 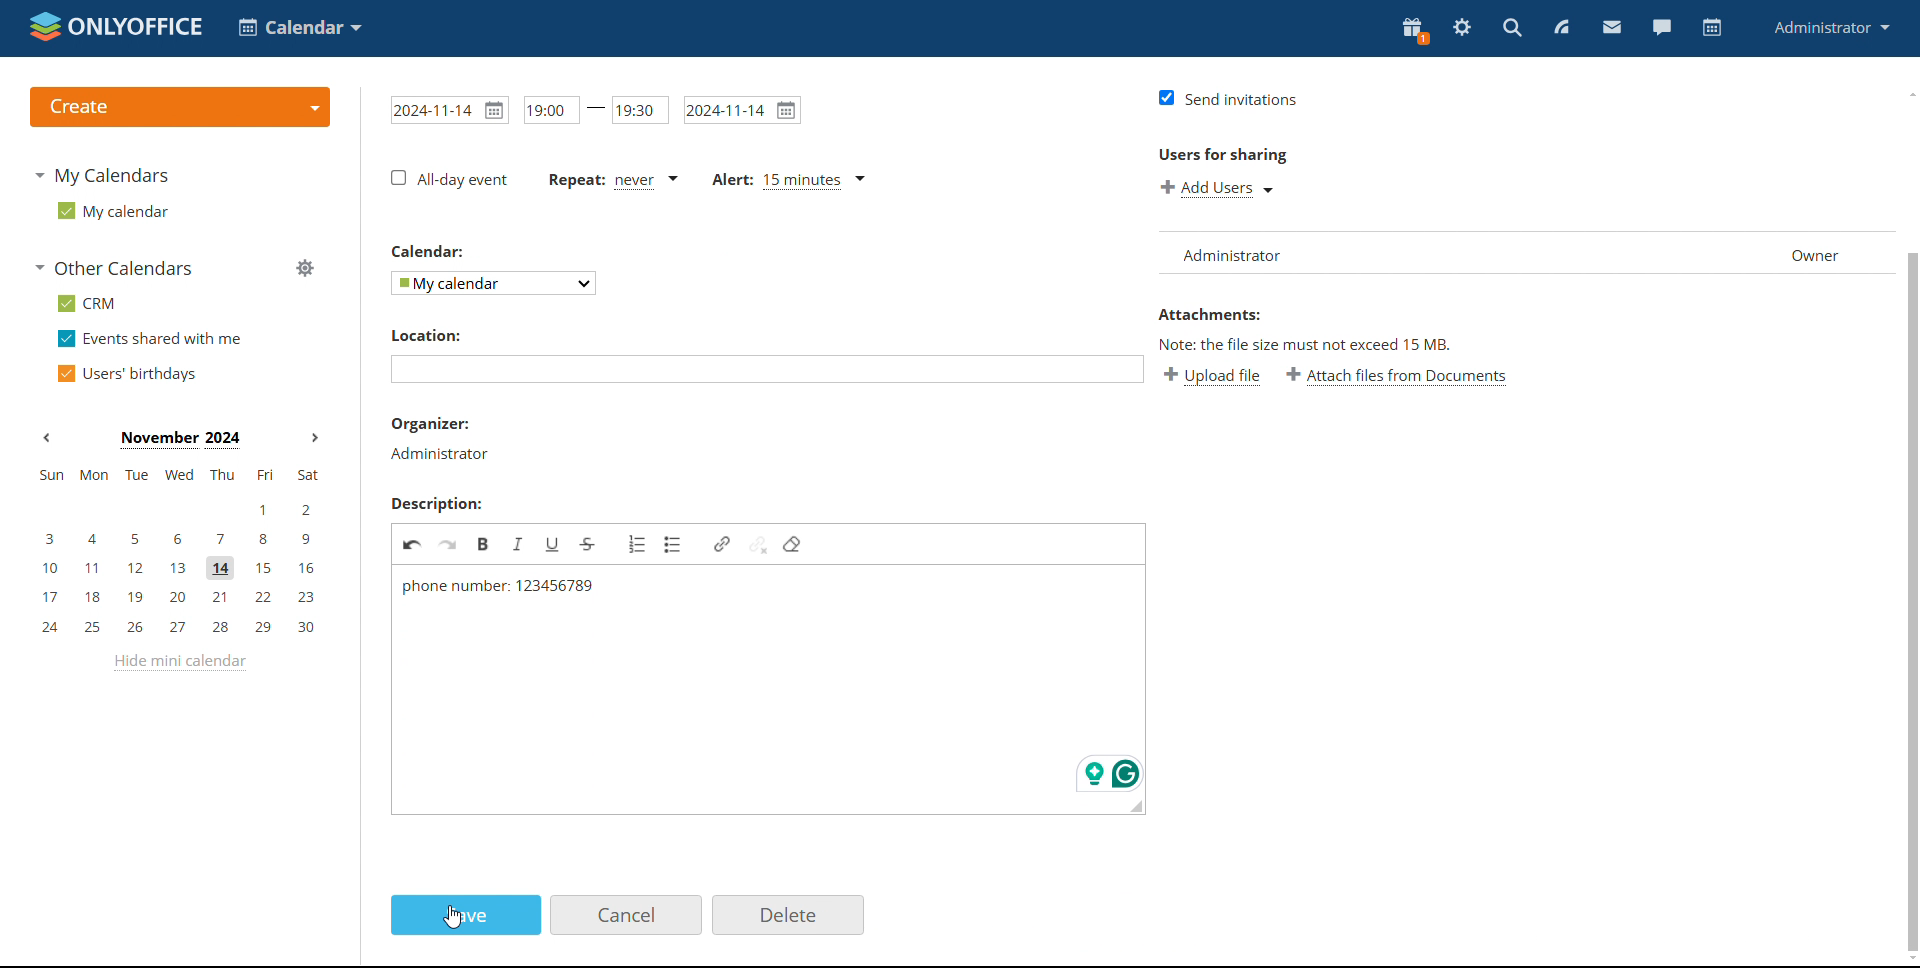 I want to click on textbox, so click(x=767, y=370).